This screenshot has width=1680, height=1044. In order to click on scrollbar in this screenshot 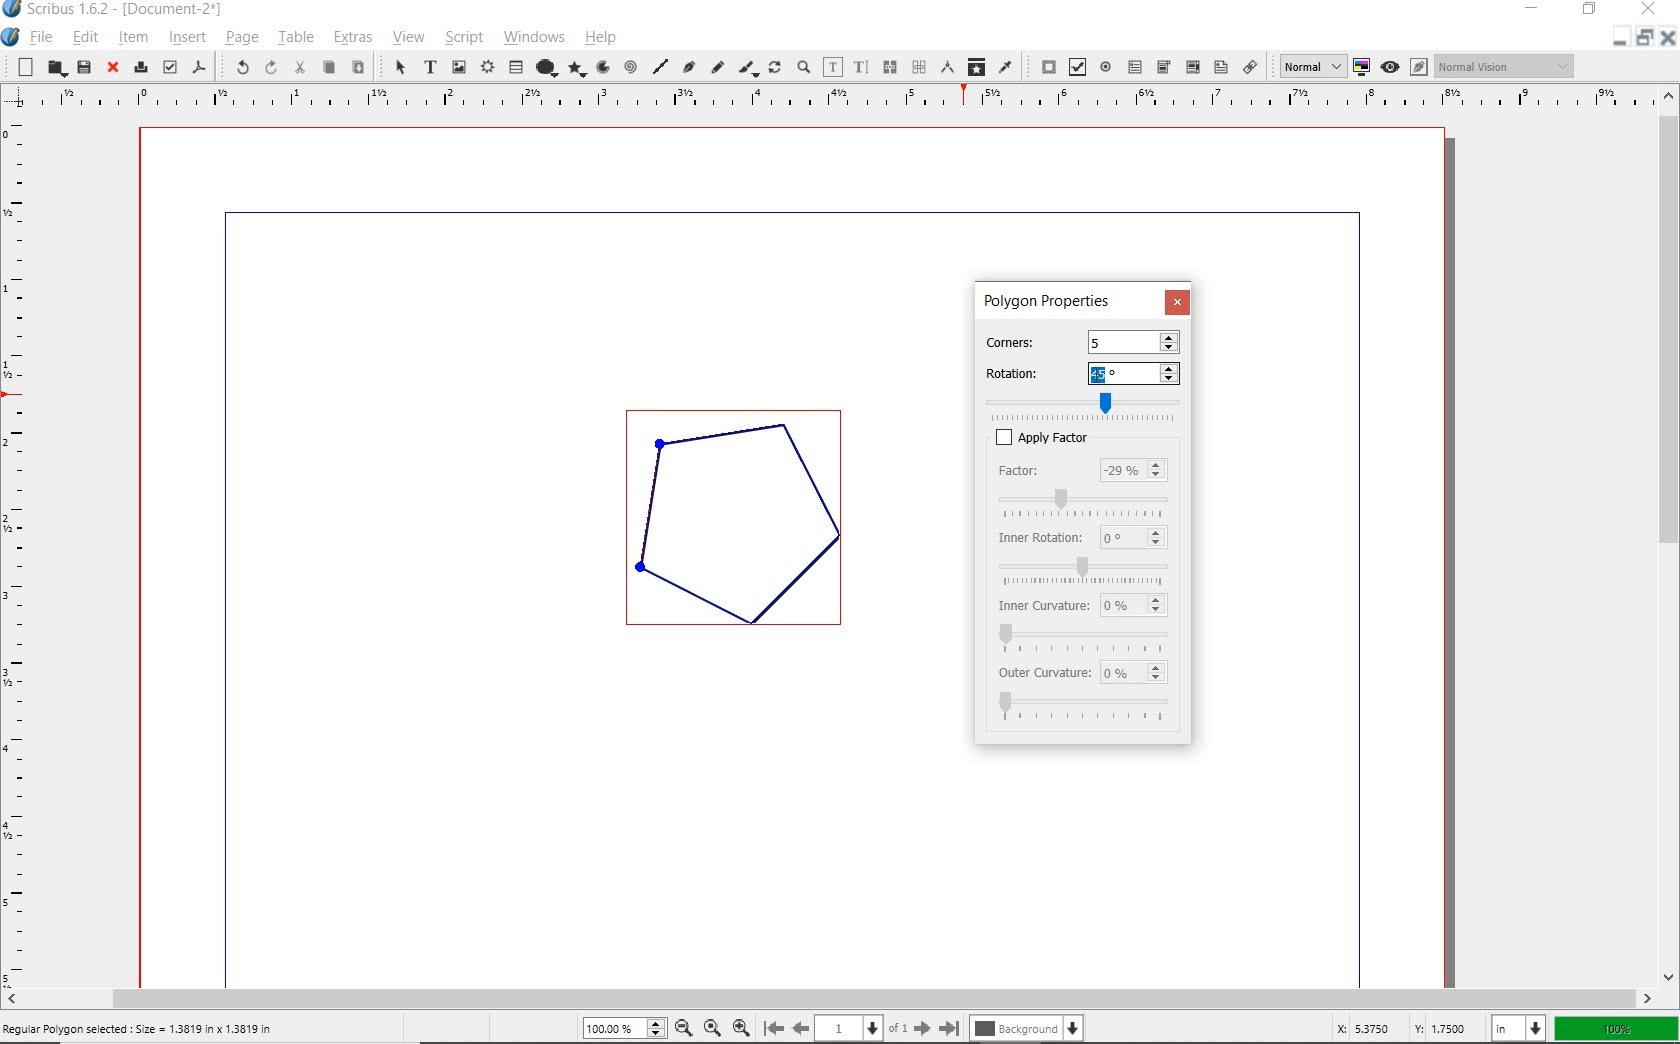, I will do `click(1670, 537)`.